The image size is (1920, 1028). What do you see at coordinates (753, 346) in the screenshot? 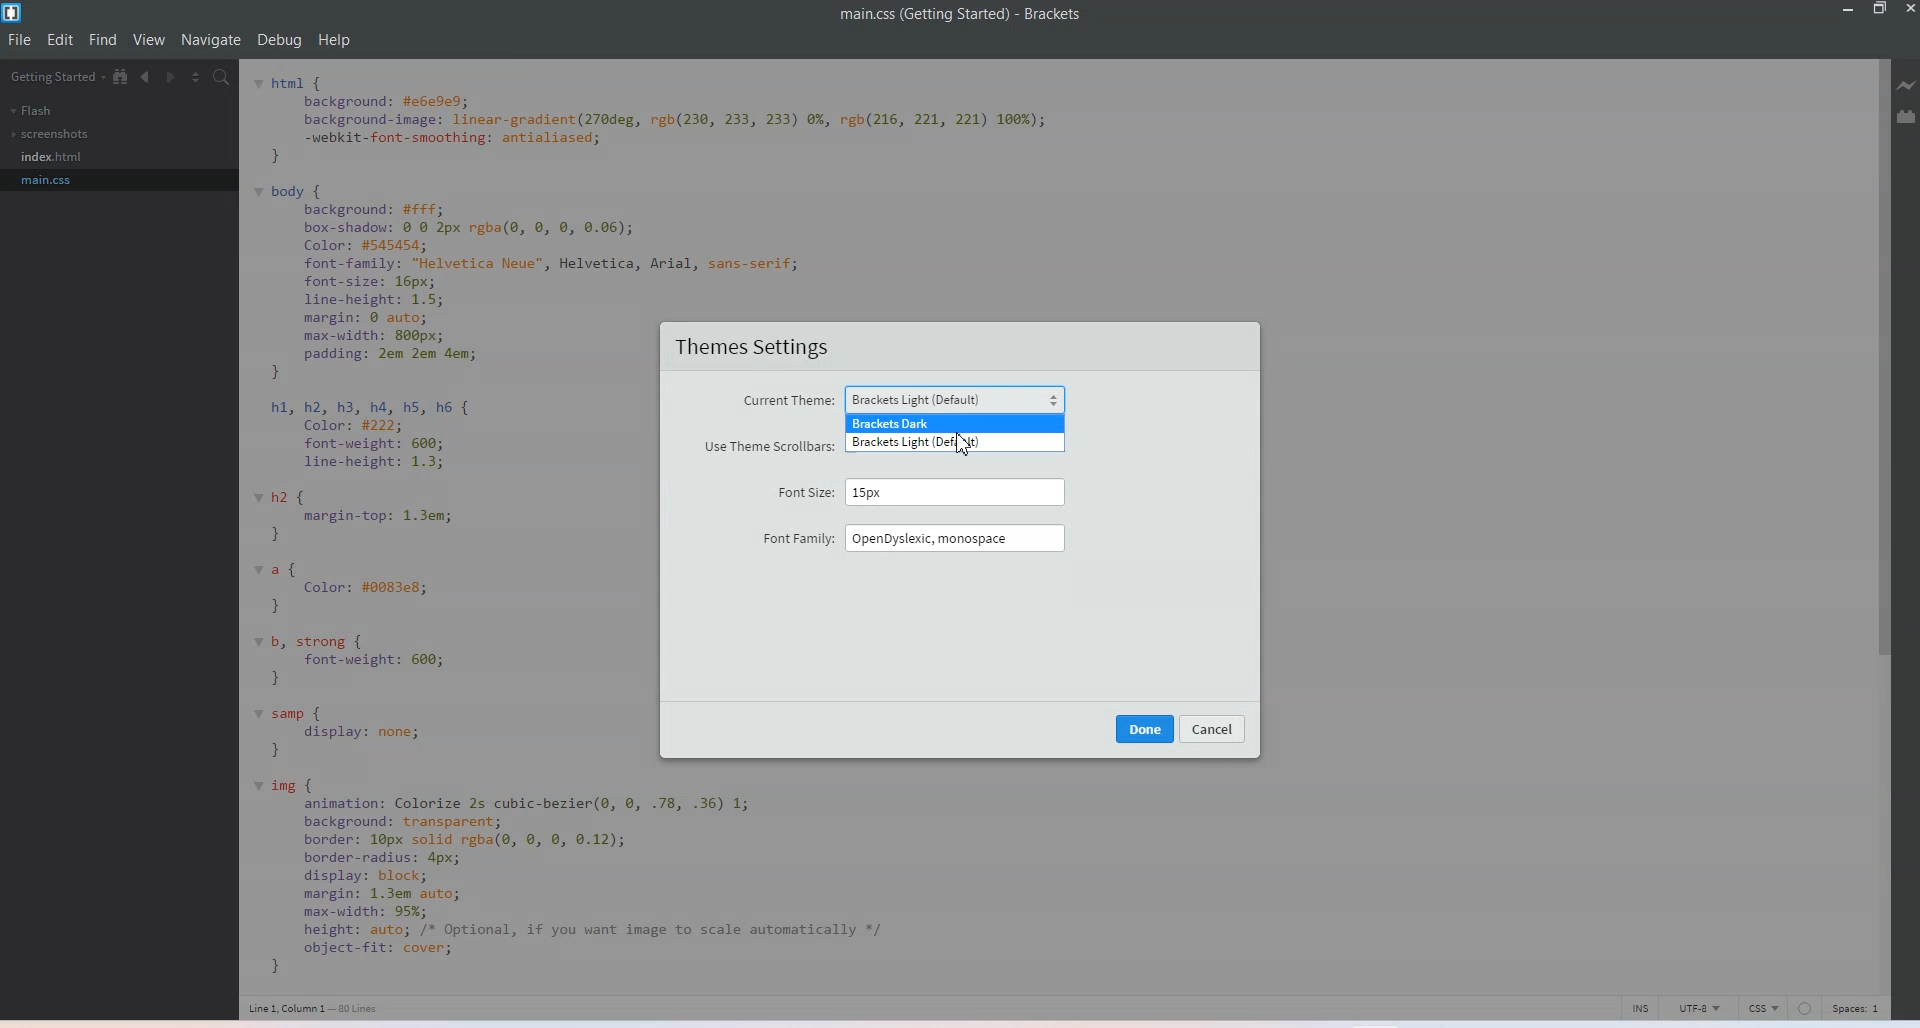
I see `Theme settings` at bounding box center [753, 346].